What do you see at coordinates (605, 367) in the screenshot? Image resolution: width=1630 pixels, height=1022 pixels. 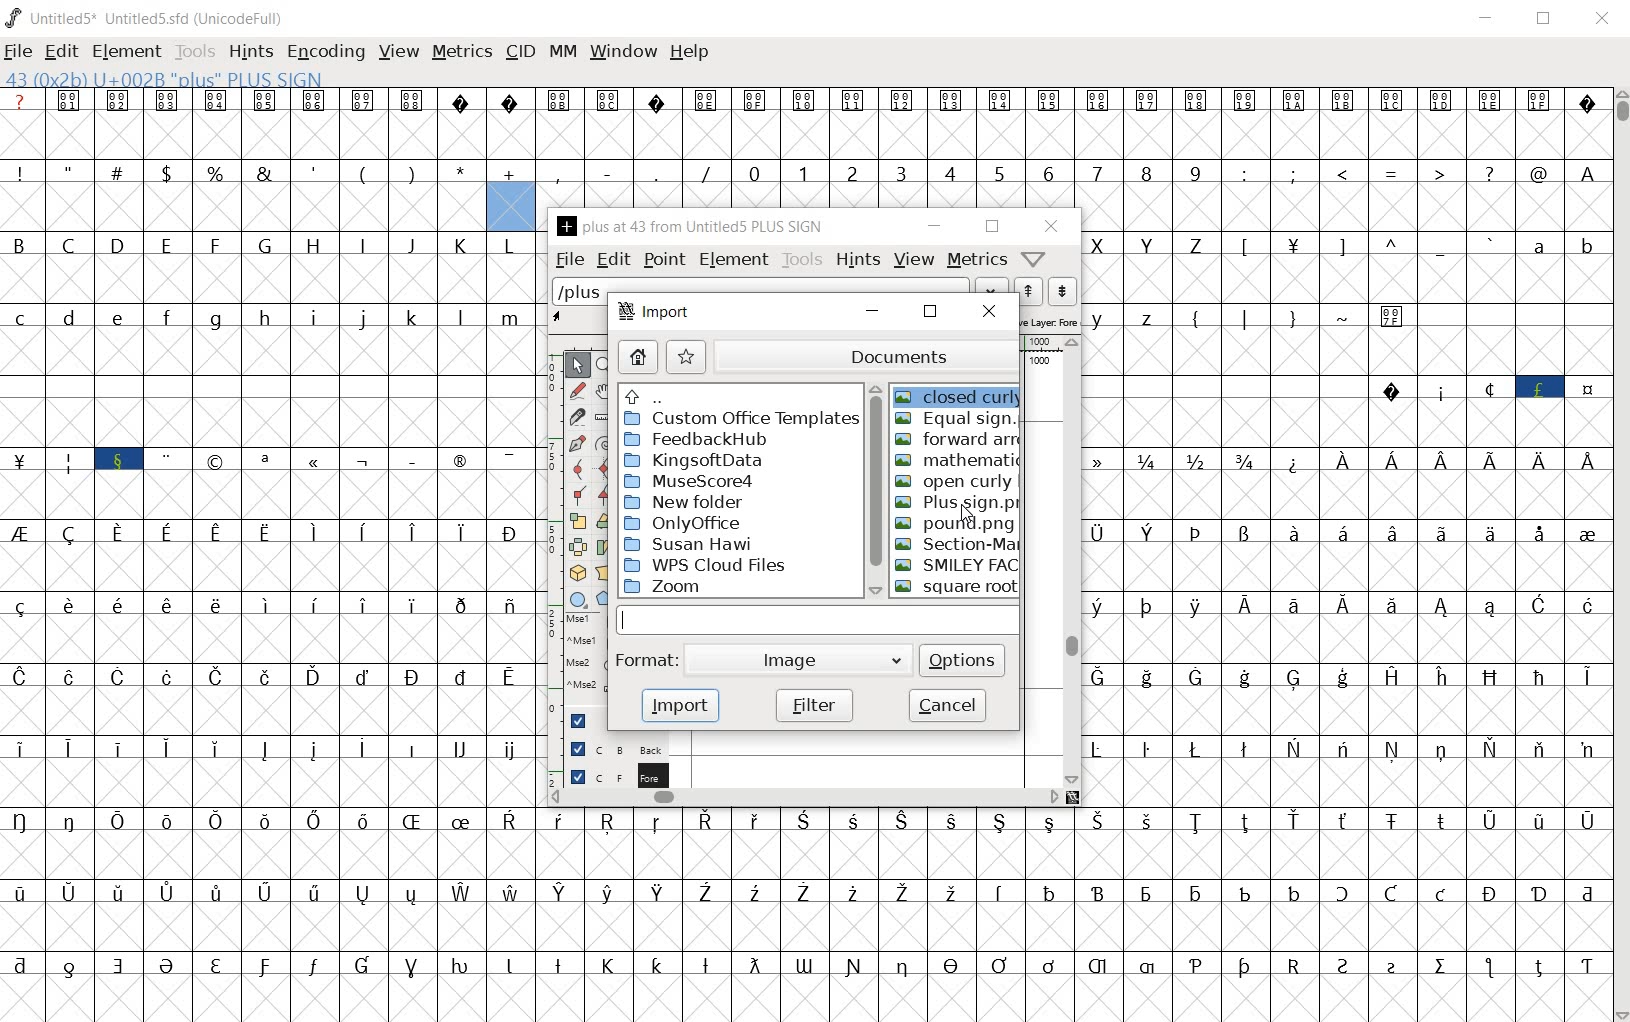 I see `MAGNIFY` at bounding box center [605, 367].